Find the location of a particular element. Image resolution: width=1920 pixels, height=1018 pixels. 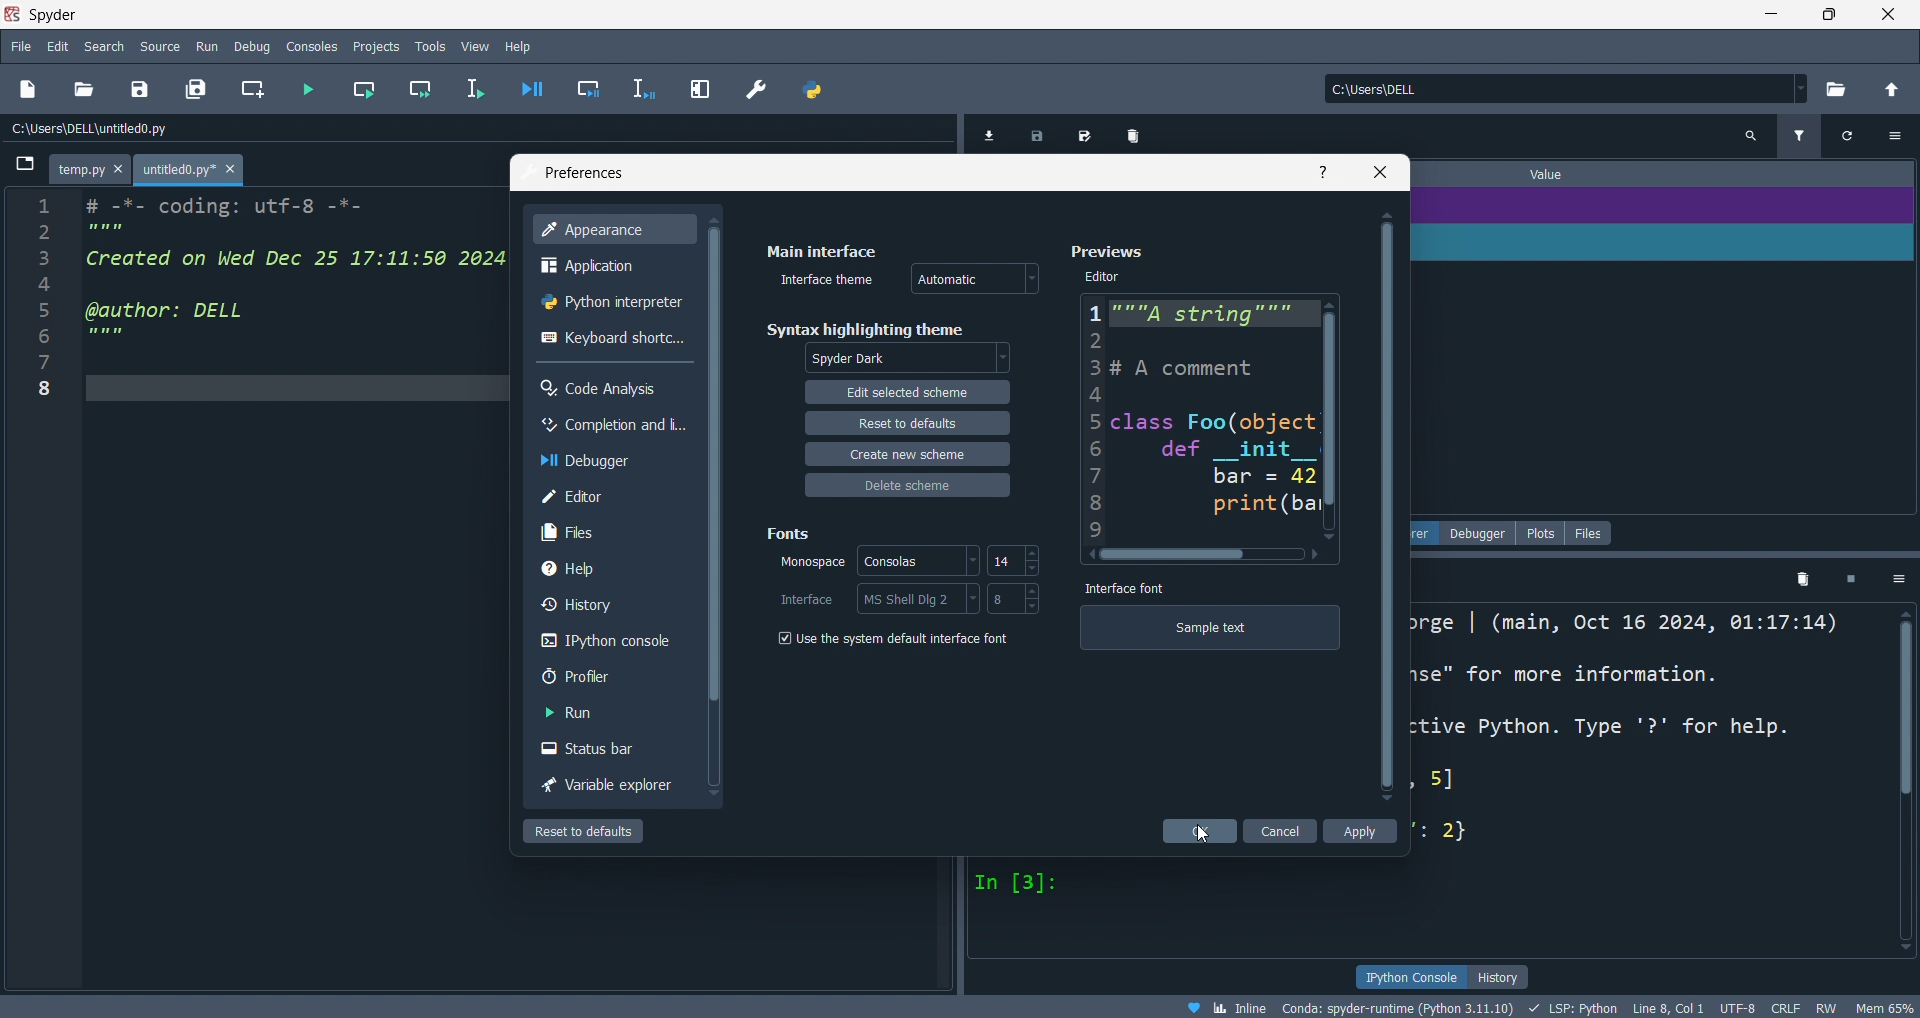

tools is located at coordinates (426, 48).